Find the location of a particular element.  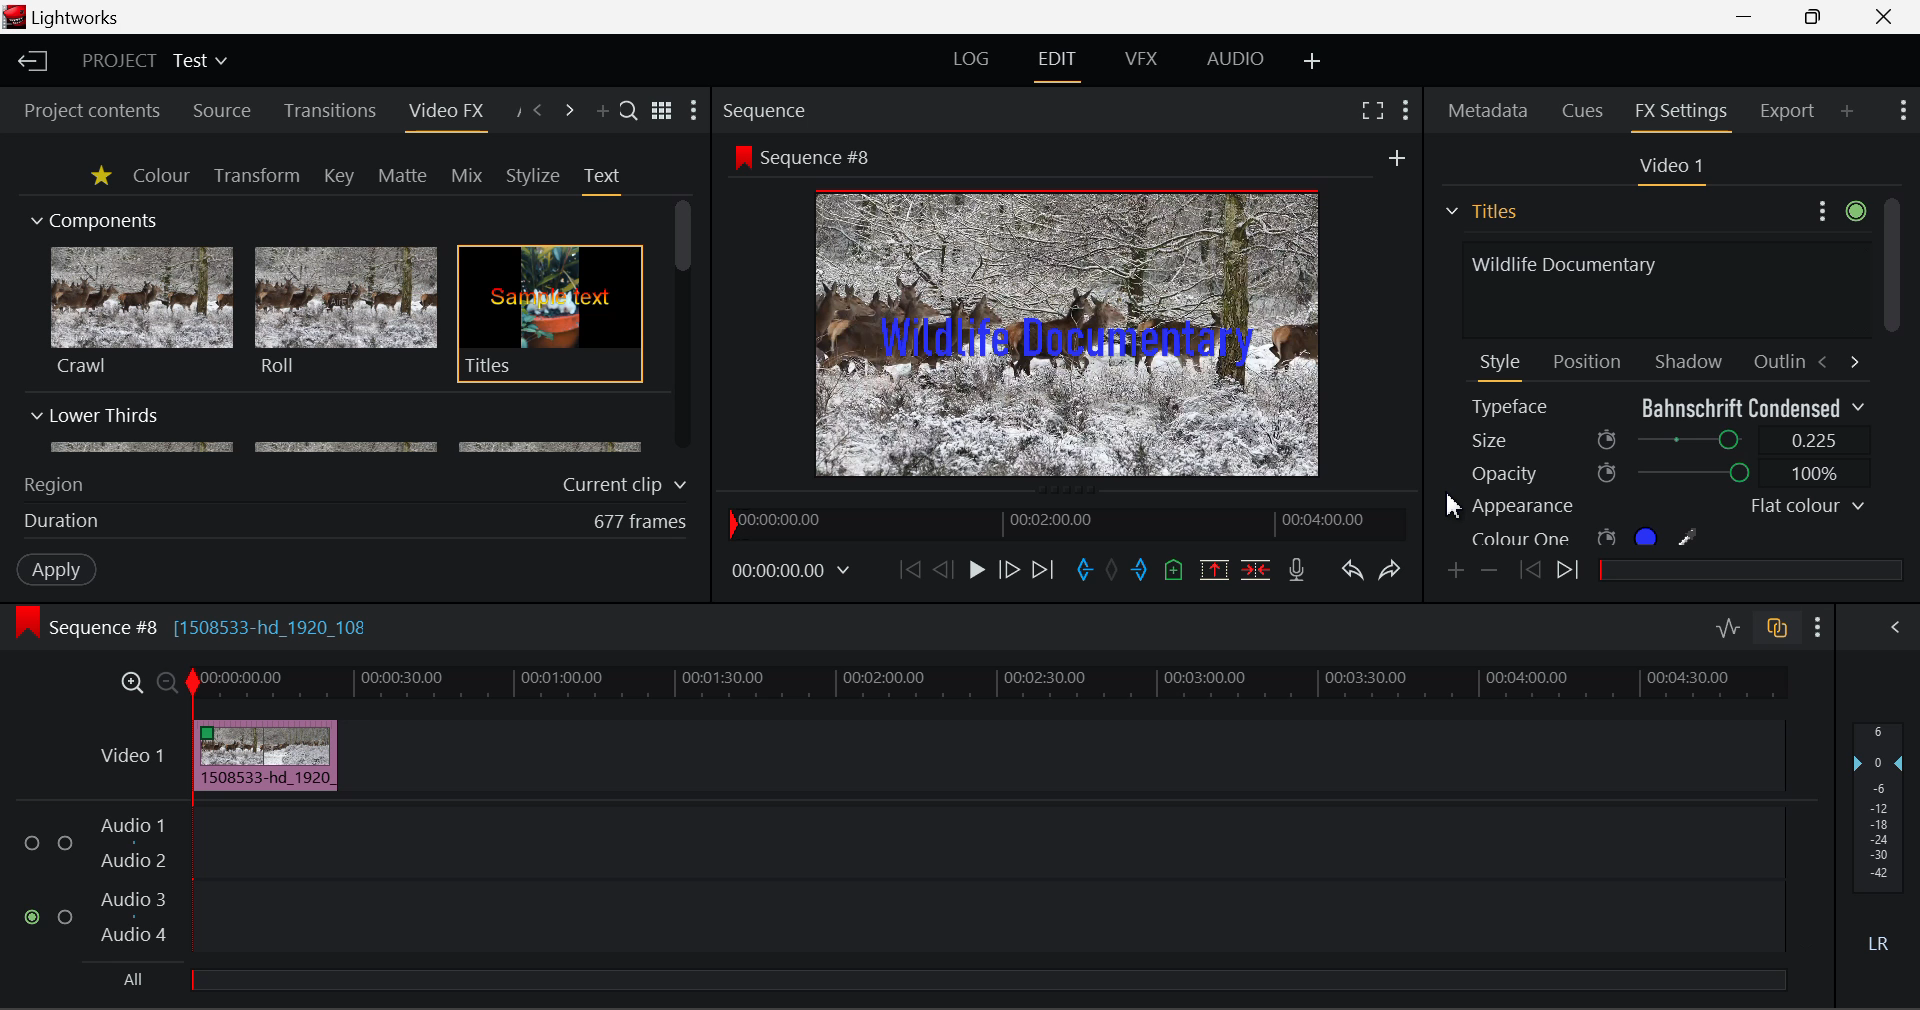

Show Settings is located at coordinates (1904, 108).